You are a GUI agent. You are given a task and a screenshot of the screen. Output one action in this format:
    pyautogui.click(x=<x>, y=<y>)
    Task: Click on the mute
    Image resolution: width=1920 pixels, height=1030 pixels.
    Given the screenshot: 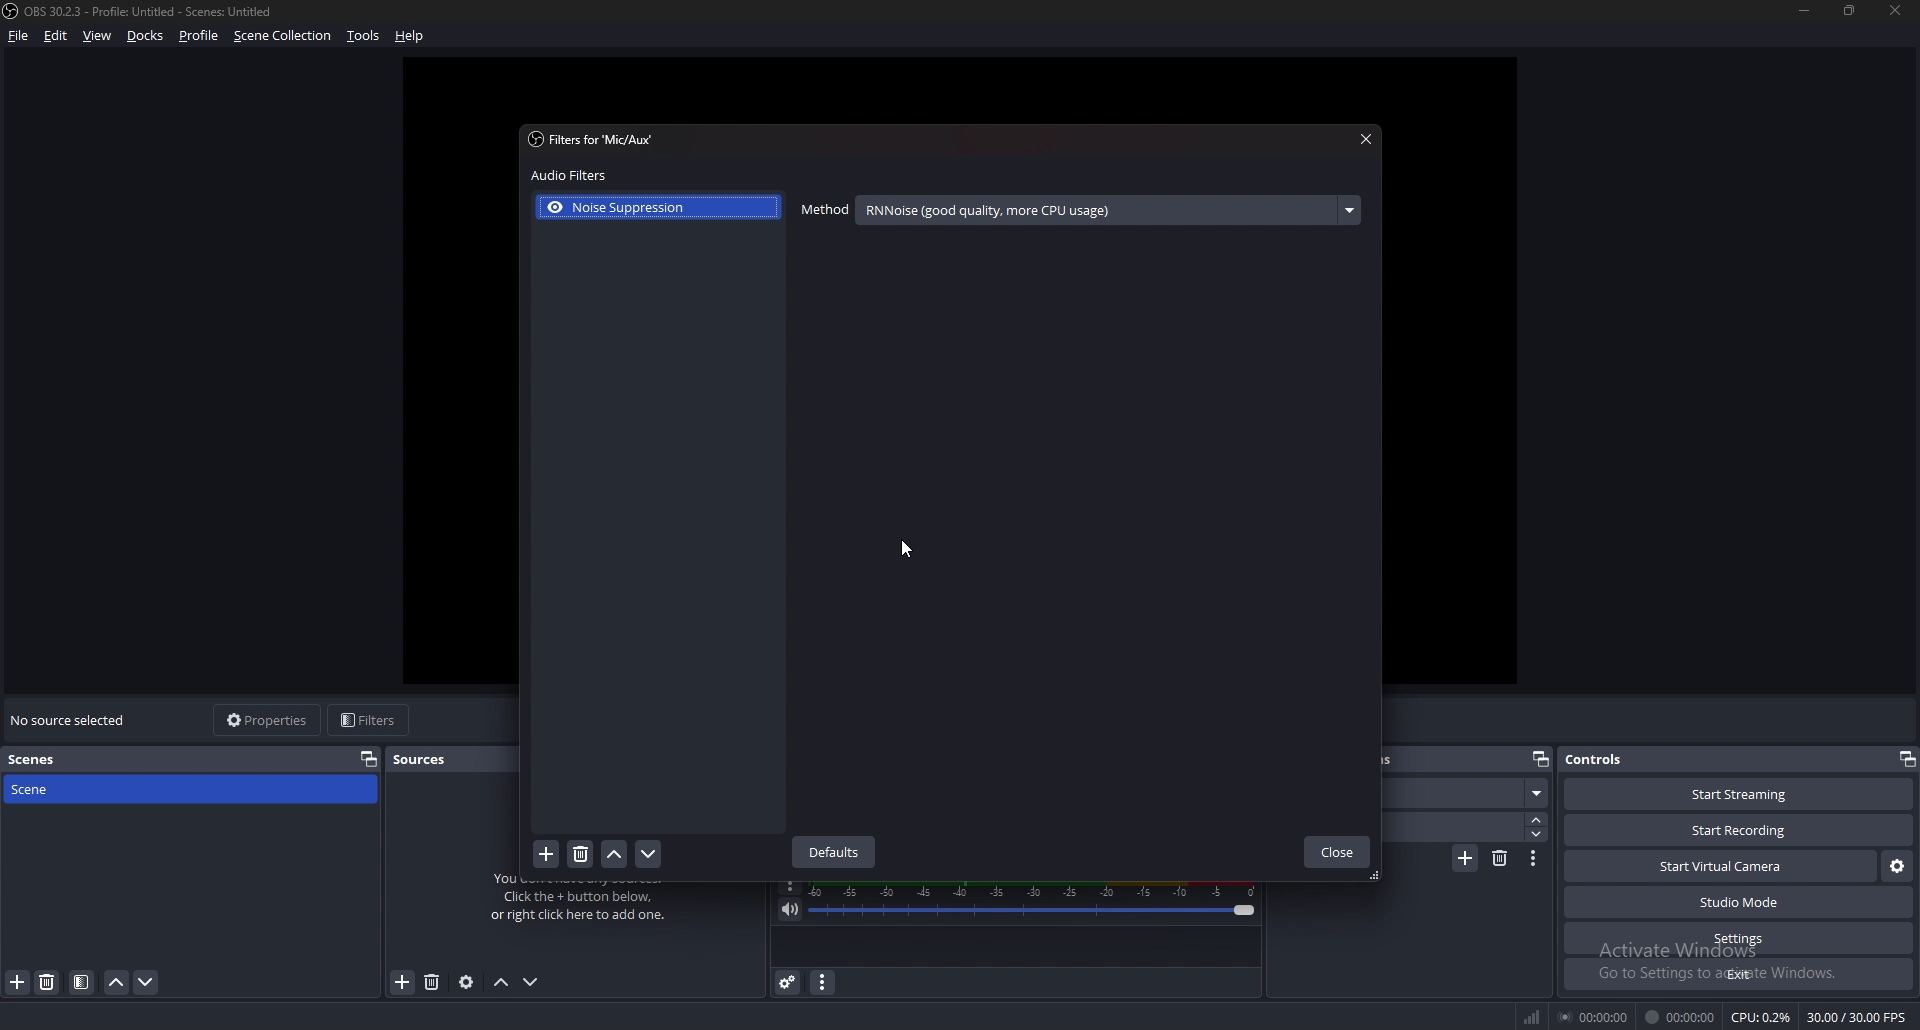 What is the action you would take?
    pyautogui.click(x=790, y=910)
    